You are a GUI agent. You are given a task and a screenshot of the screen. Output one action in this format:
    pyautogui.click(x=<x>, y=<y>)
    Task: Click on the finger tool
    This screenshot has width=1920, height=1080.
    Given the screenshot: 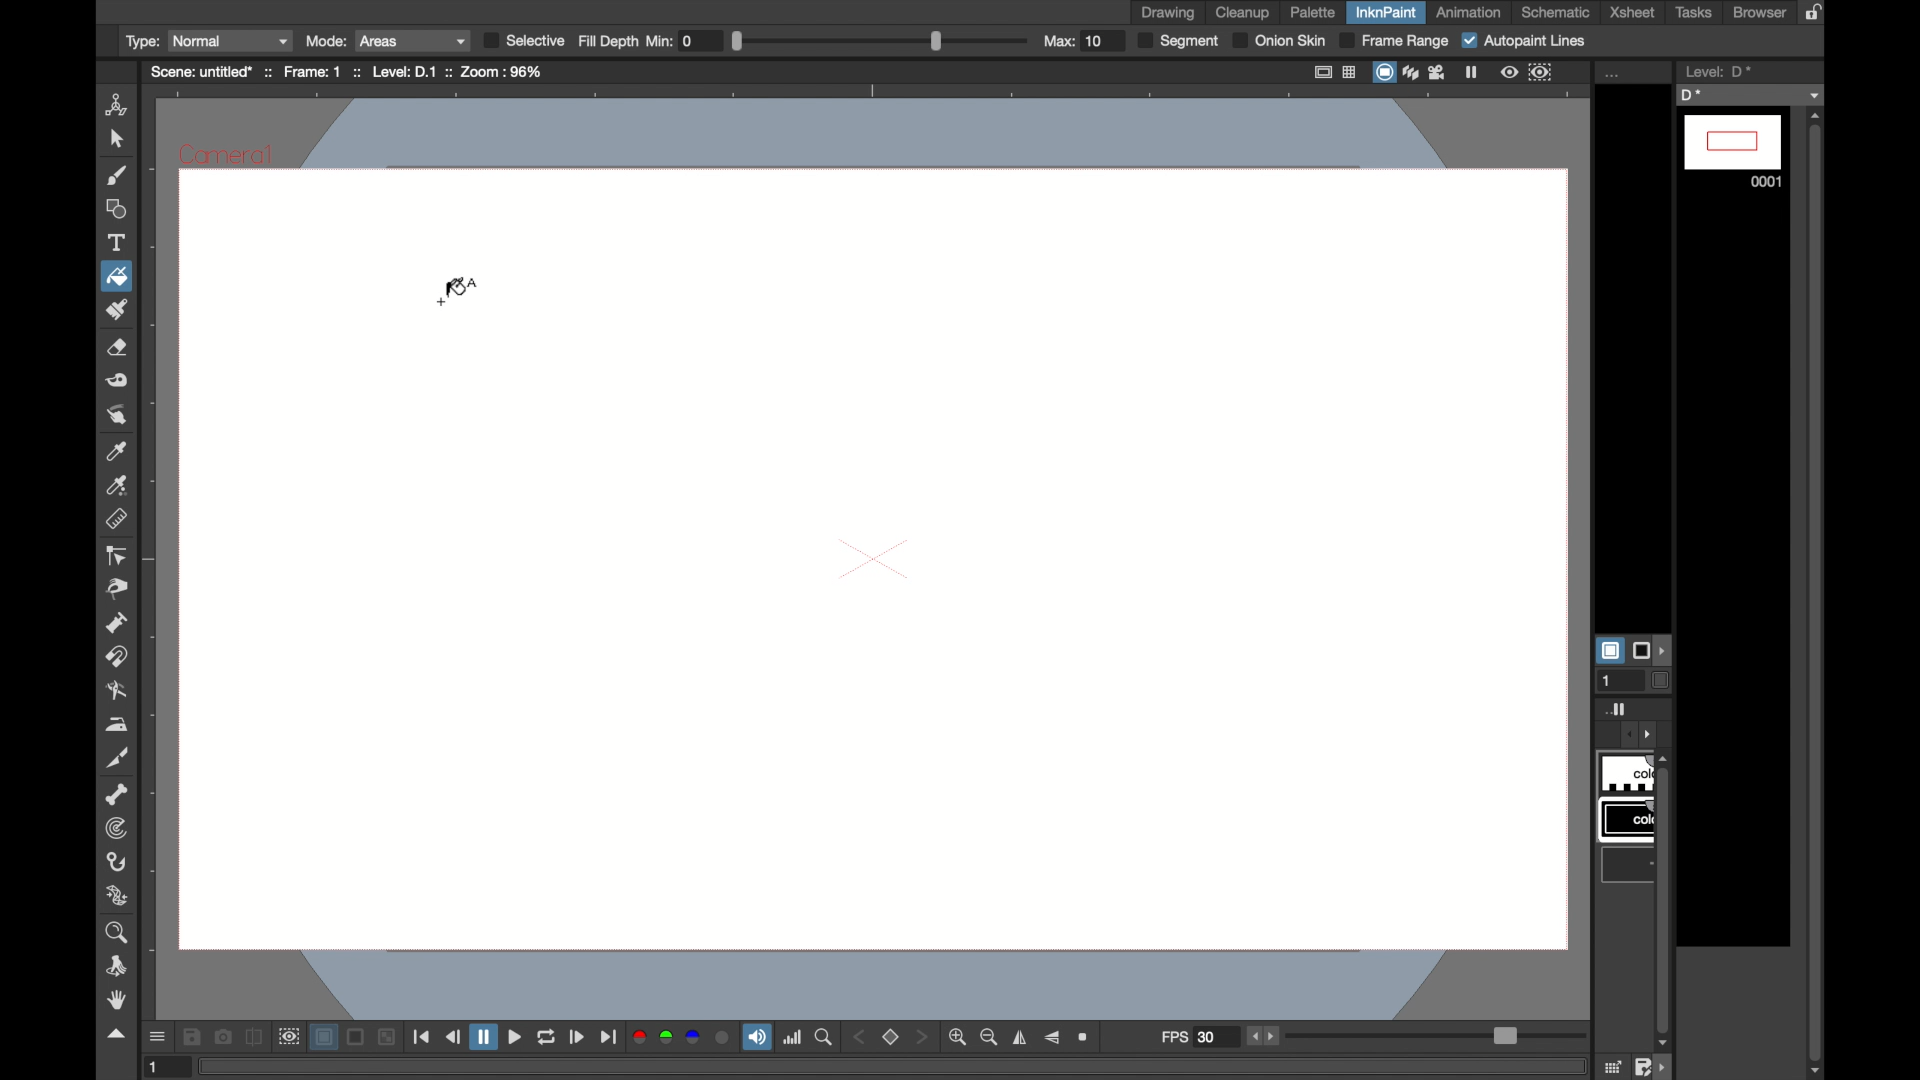 What is the action you would take?
    pyautogui.click(x=115, y=414)
    